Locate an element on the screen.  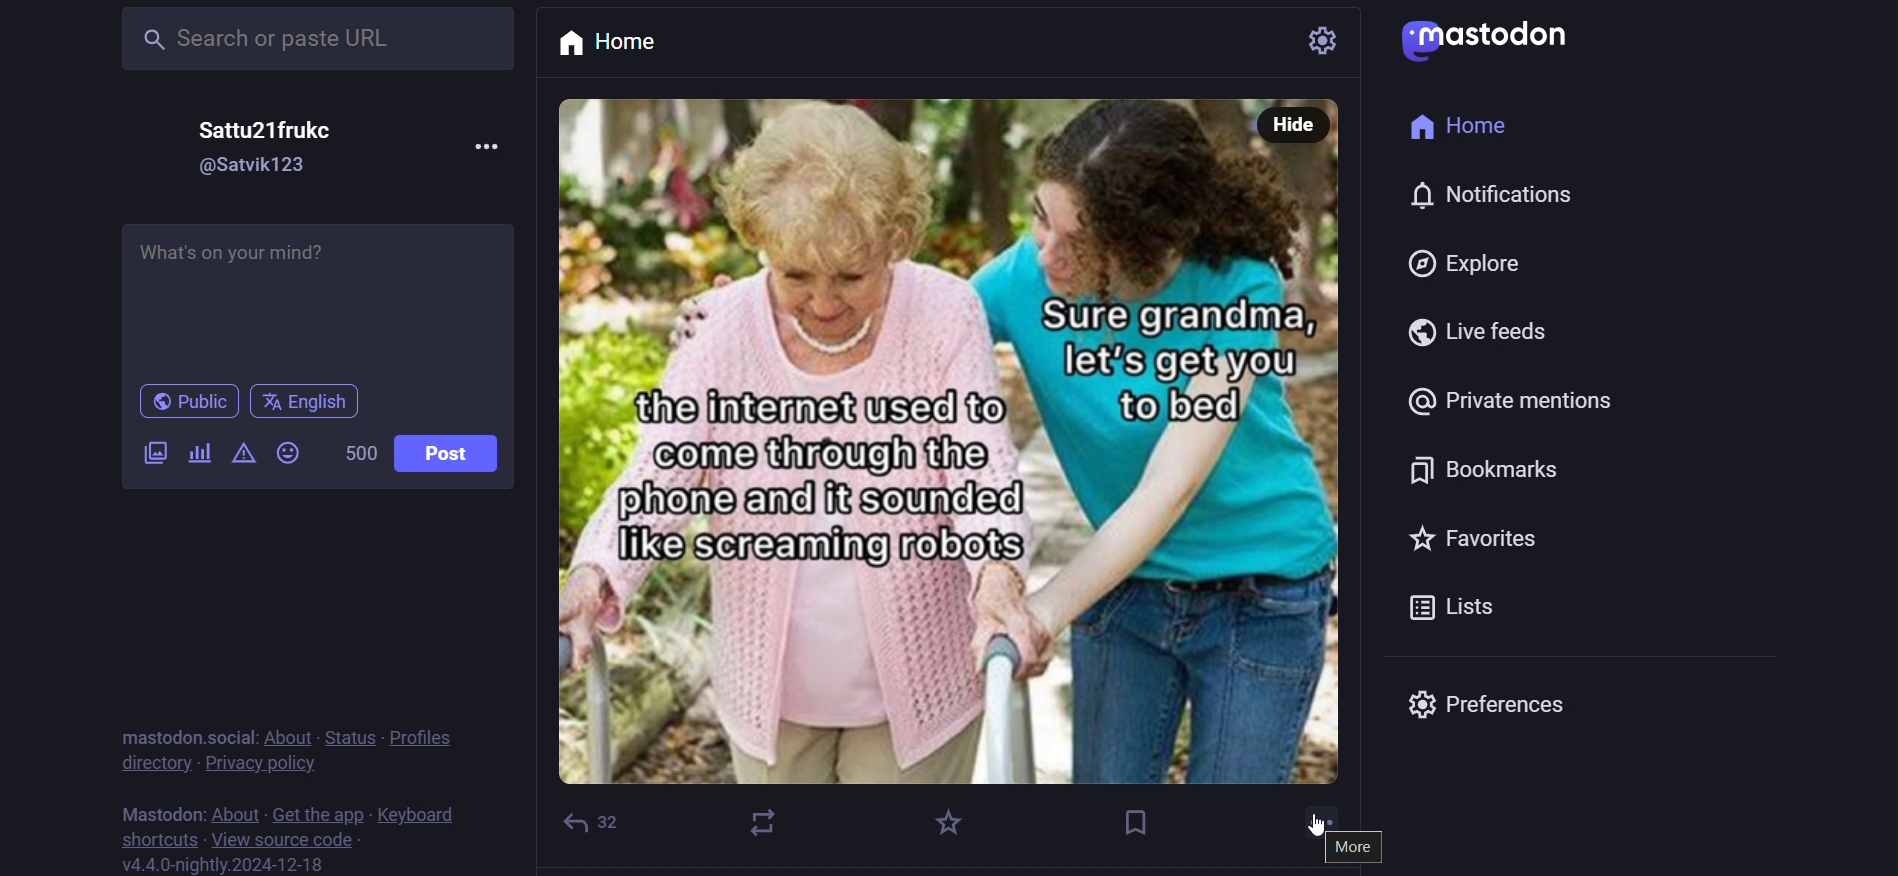
home is located at coordinates (642, 43).